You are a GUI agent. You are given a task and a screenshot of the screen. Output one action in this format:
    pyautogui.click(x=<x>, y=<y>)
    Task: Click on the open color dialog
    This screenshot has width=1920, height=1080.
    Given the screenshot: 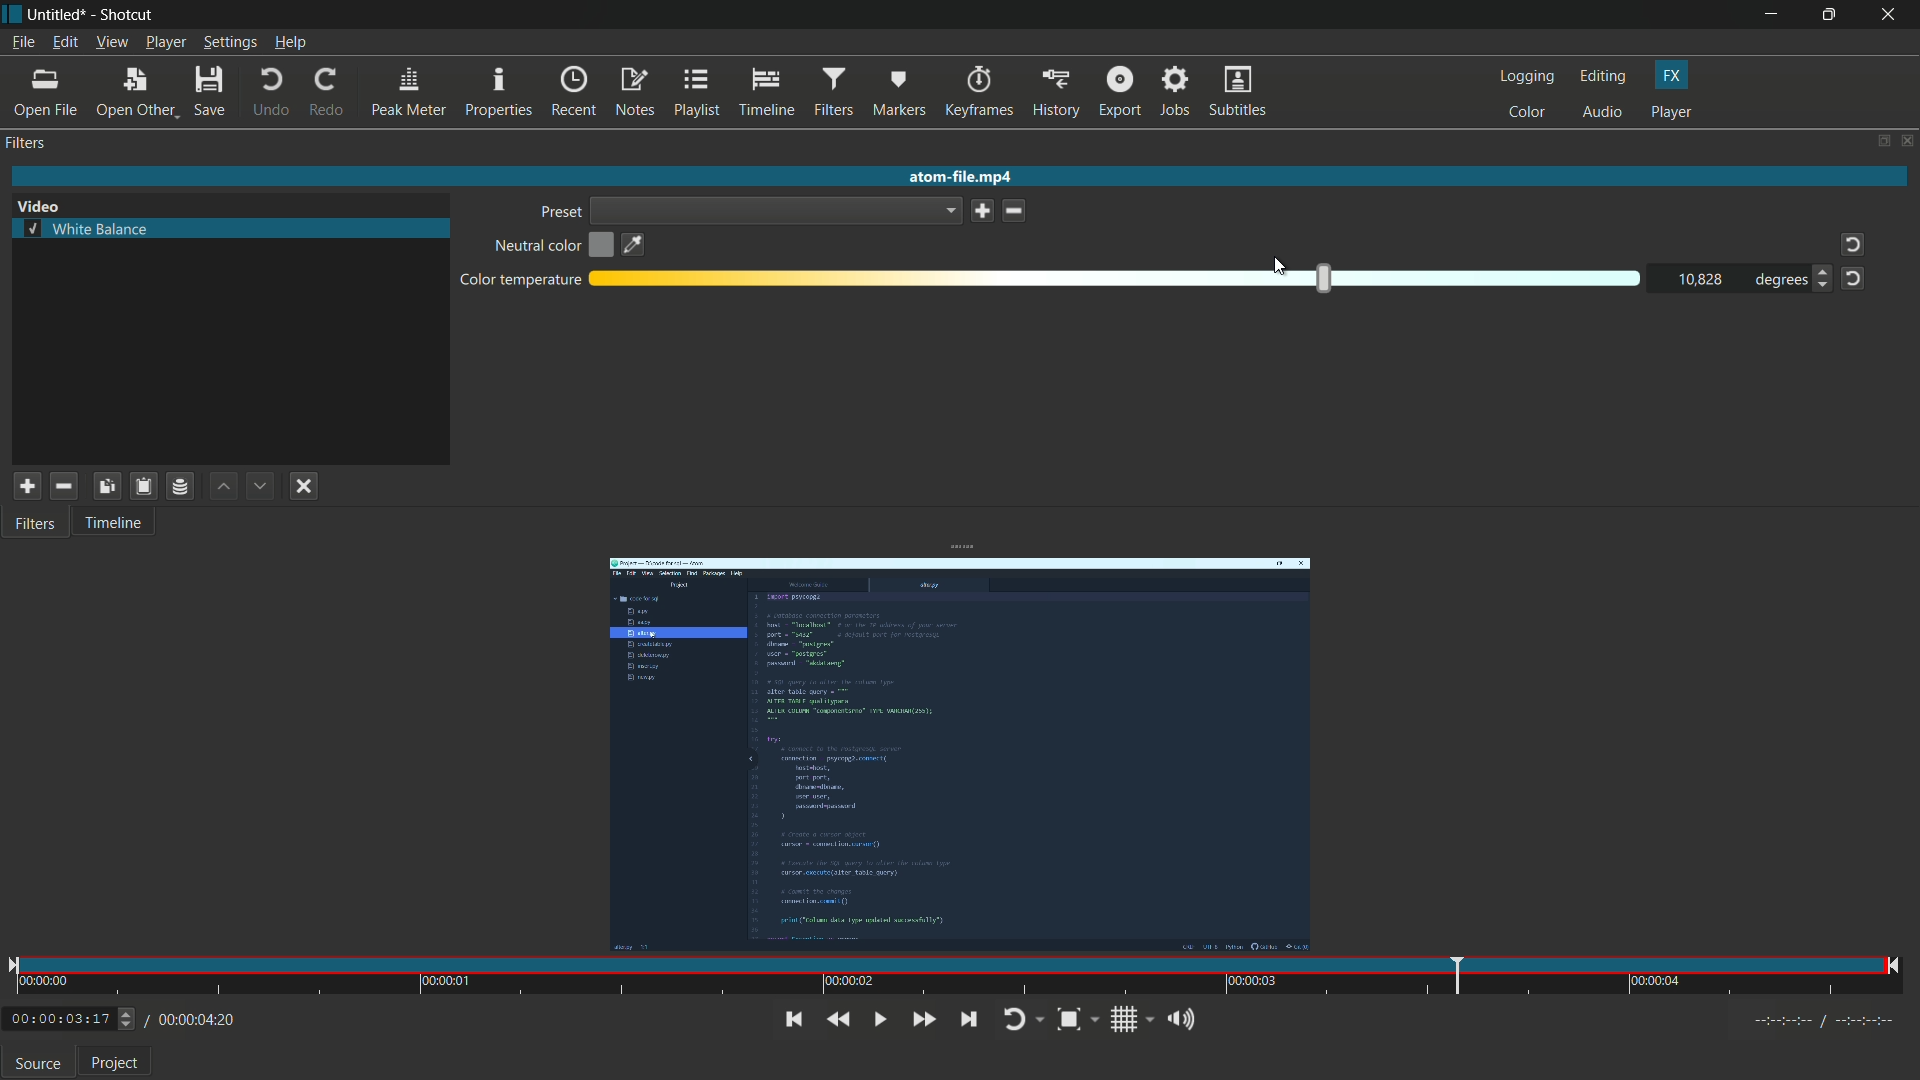 What is the action you would take?
    pyautogui.click(x=602, y=247)
    